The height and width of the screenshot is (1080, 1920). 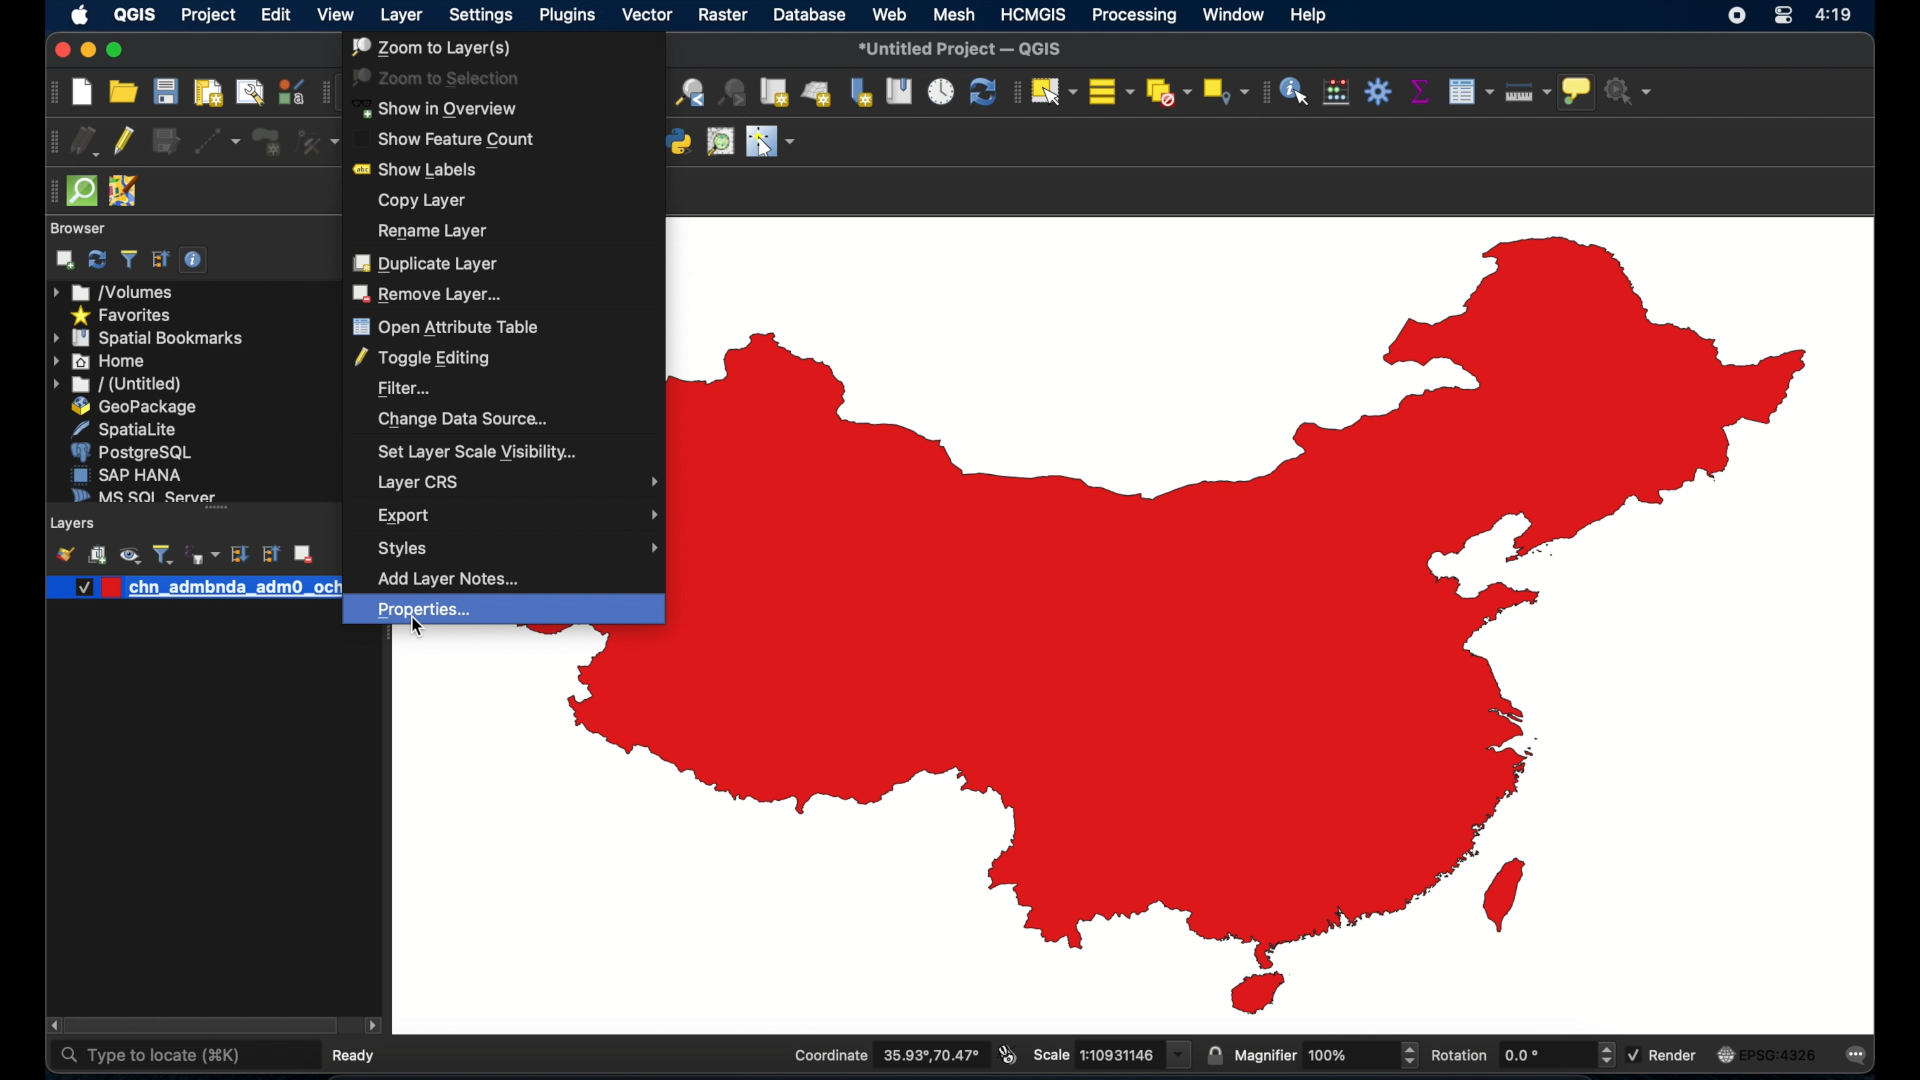 What do you see at coordinates (648, 15) in the screenshot?
I see `vector` at bounding box center [648, 15].